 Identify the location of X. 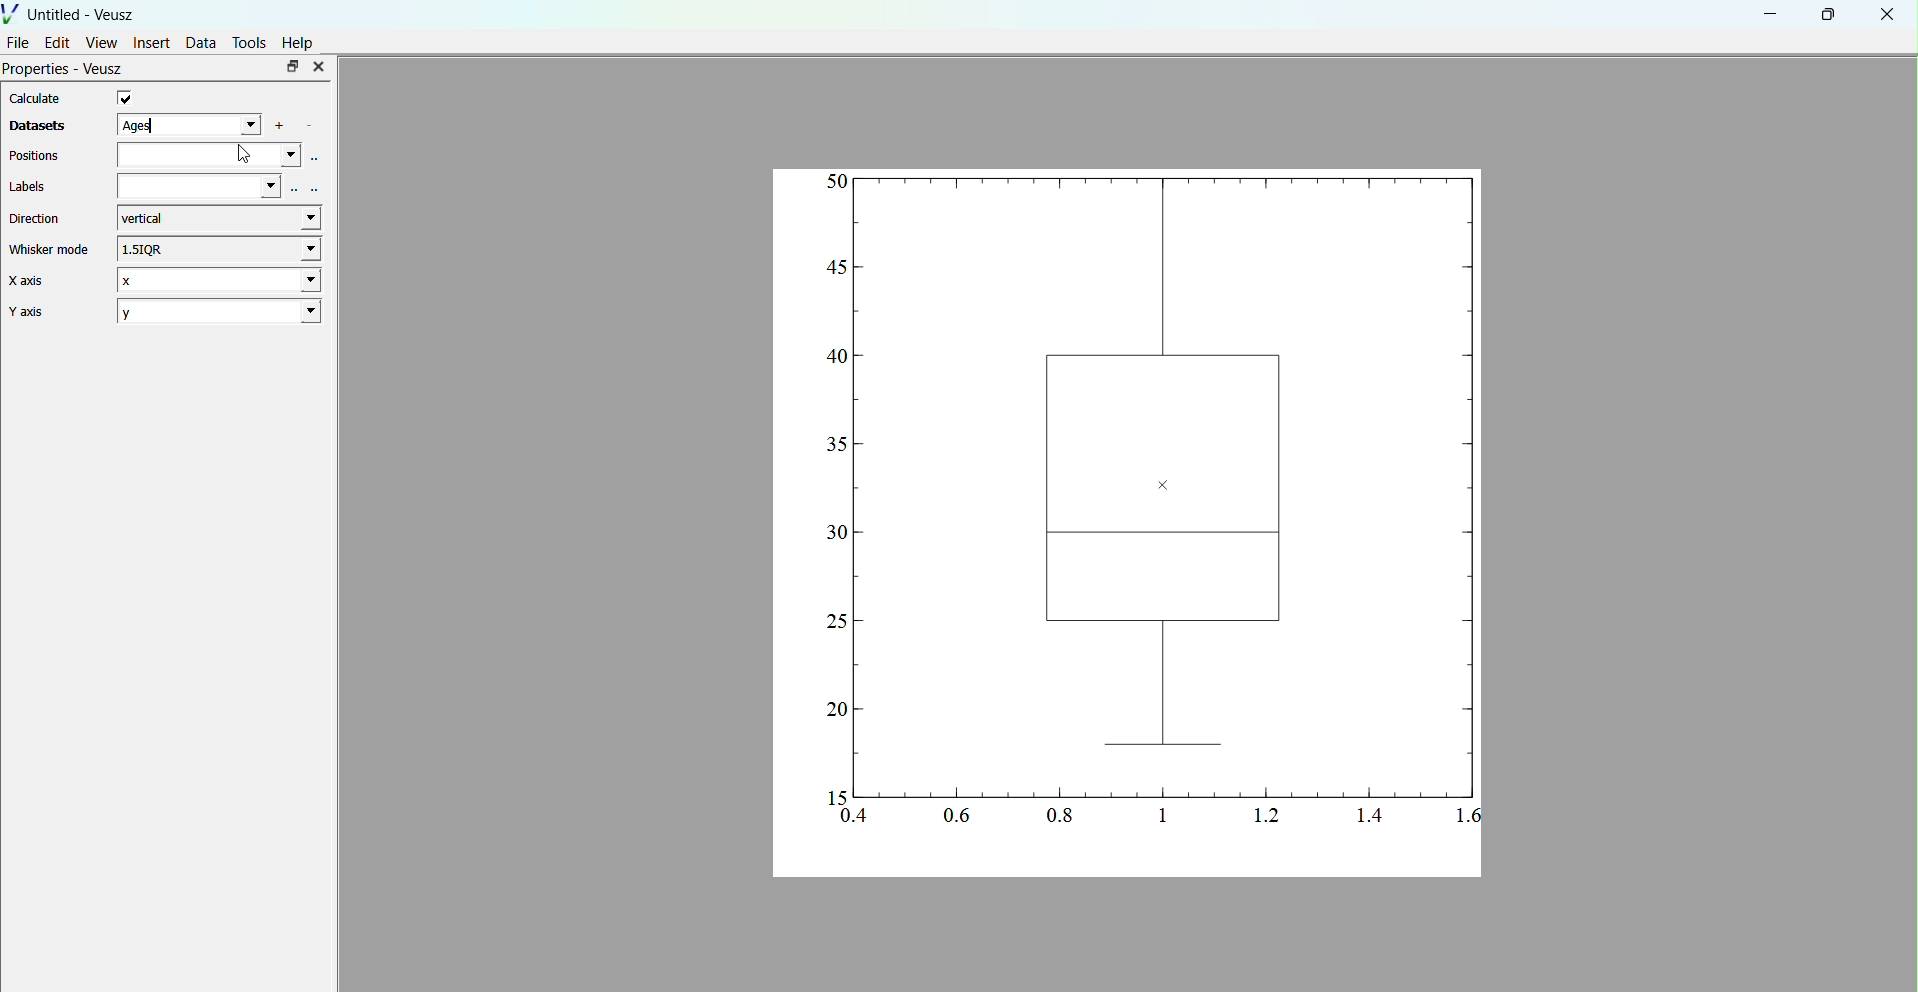
(217, 279).